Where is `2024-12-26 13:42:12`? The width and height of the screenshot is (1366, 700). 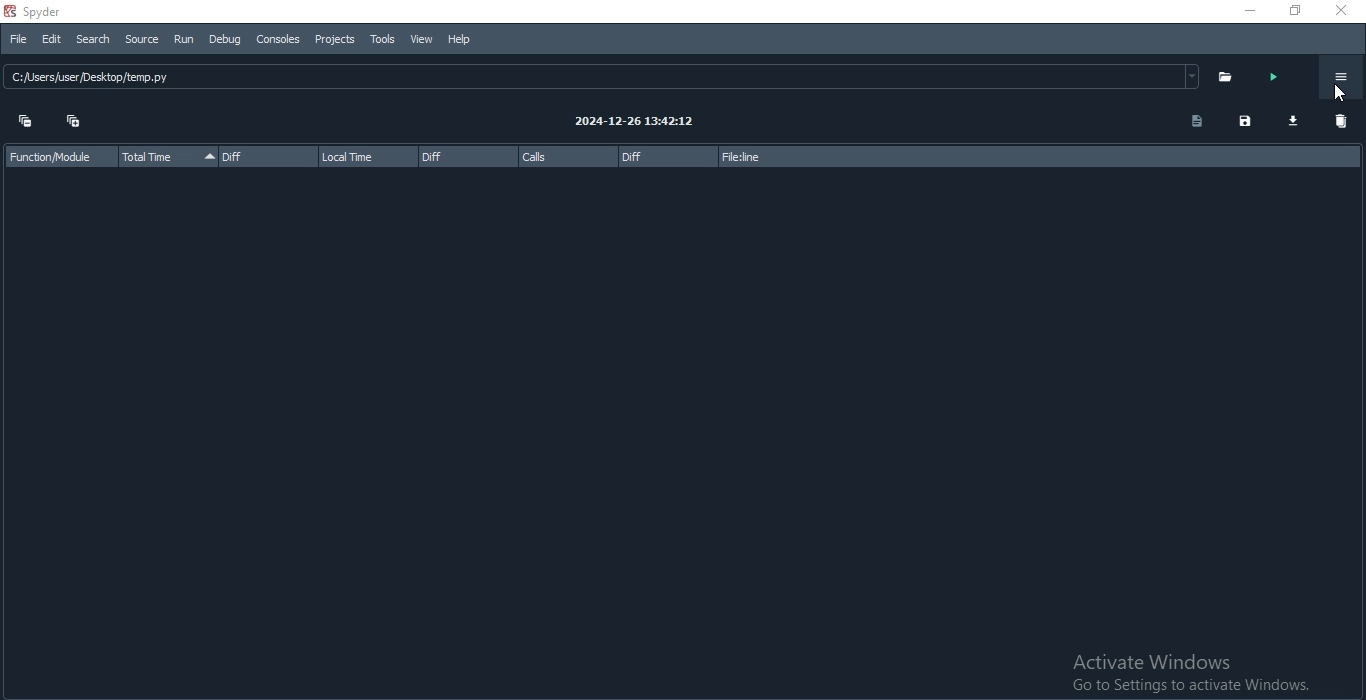 2024-12-26 13:42:12 is located at coordinates (636, 121).